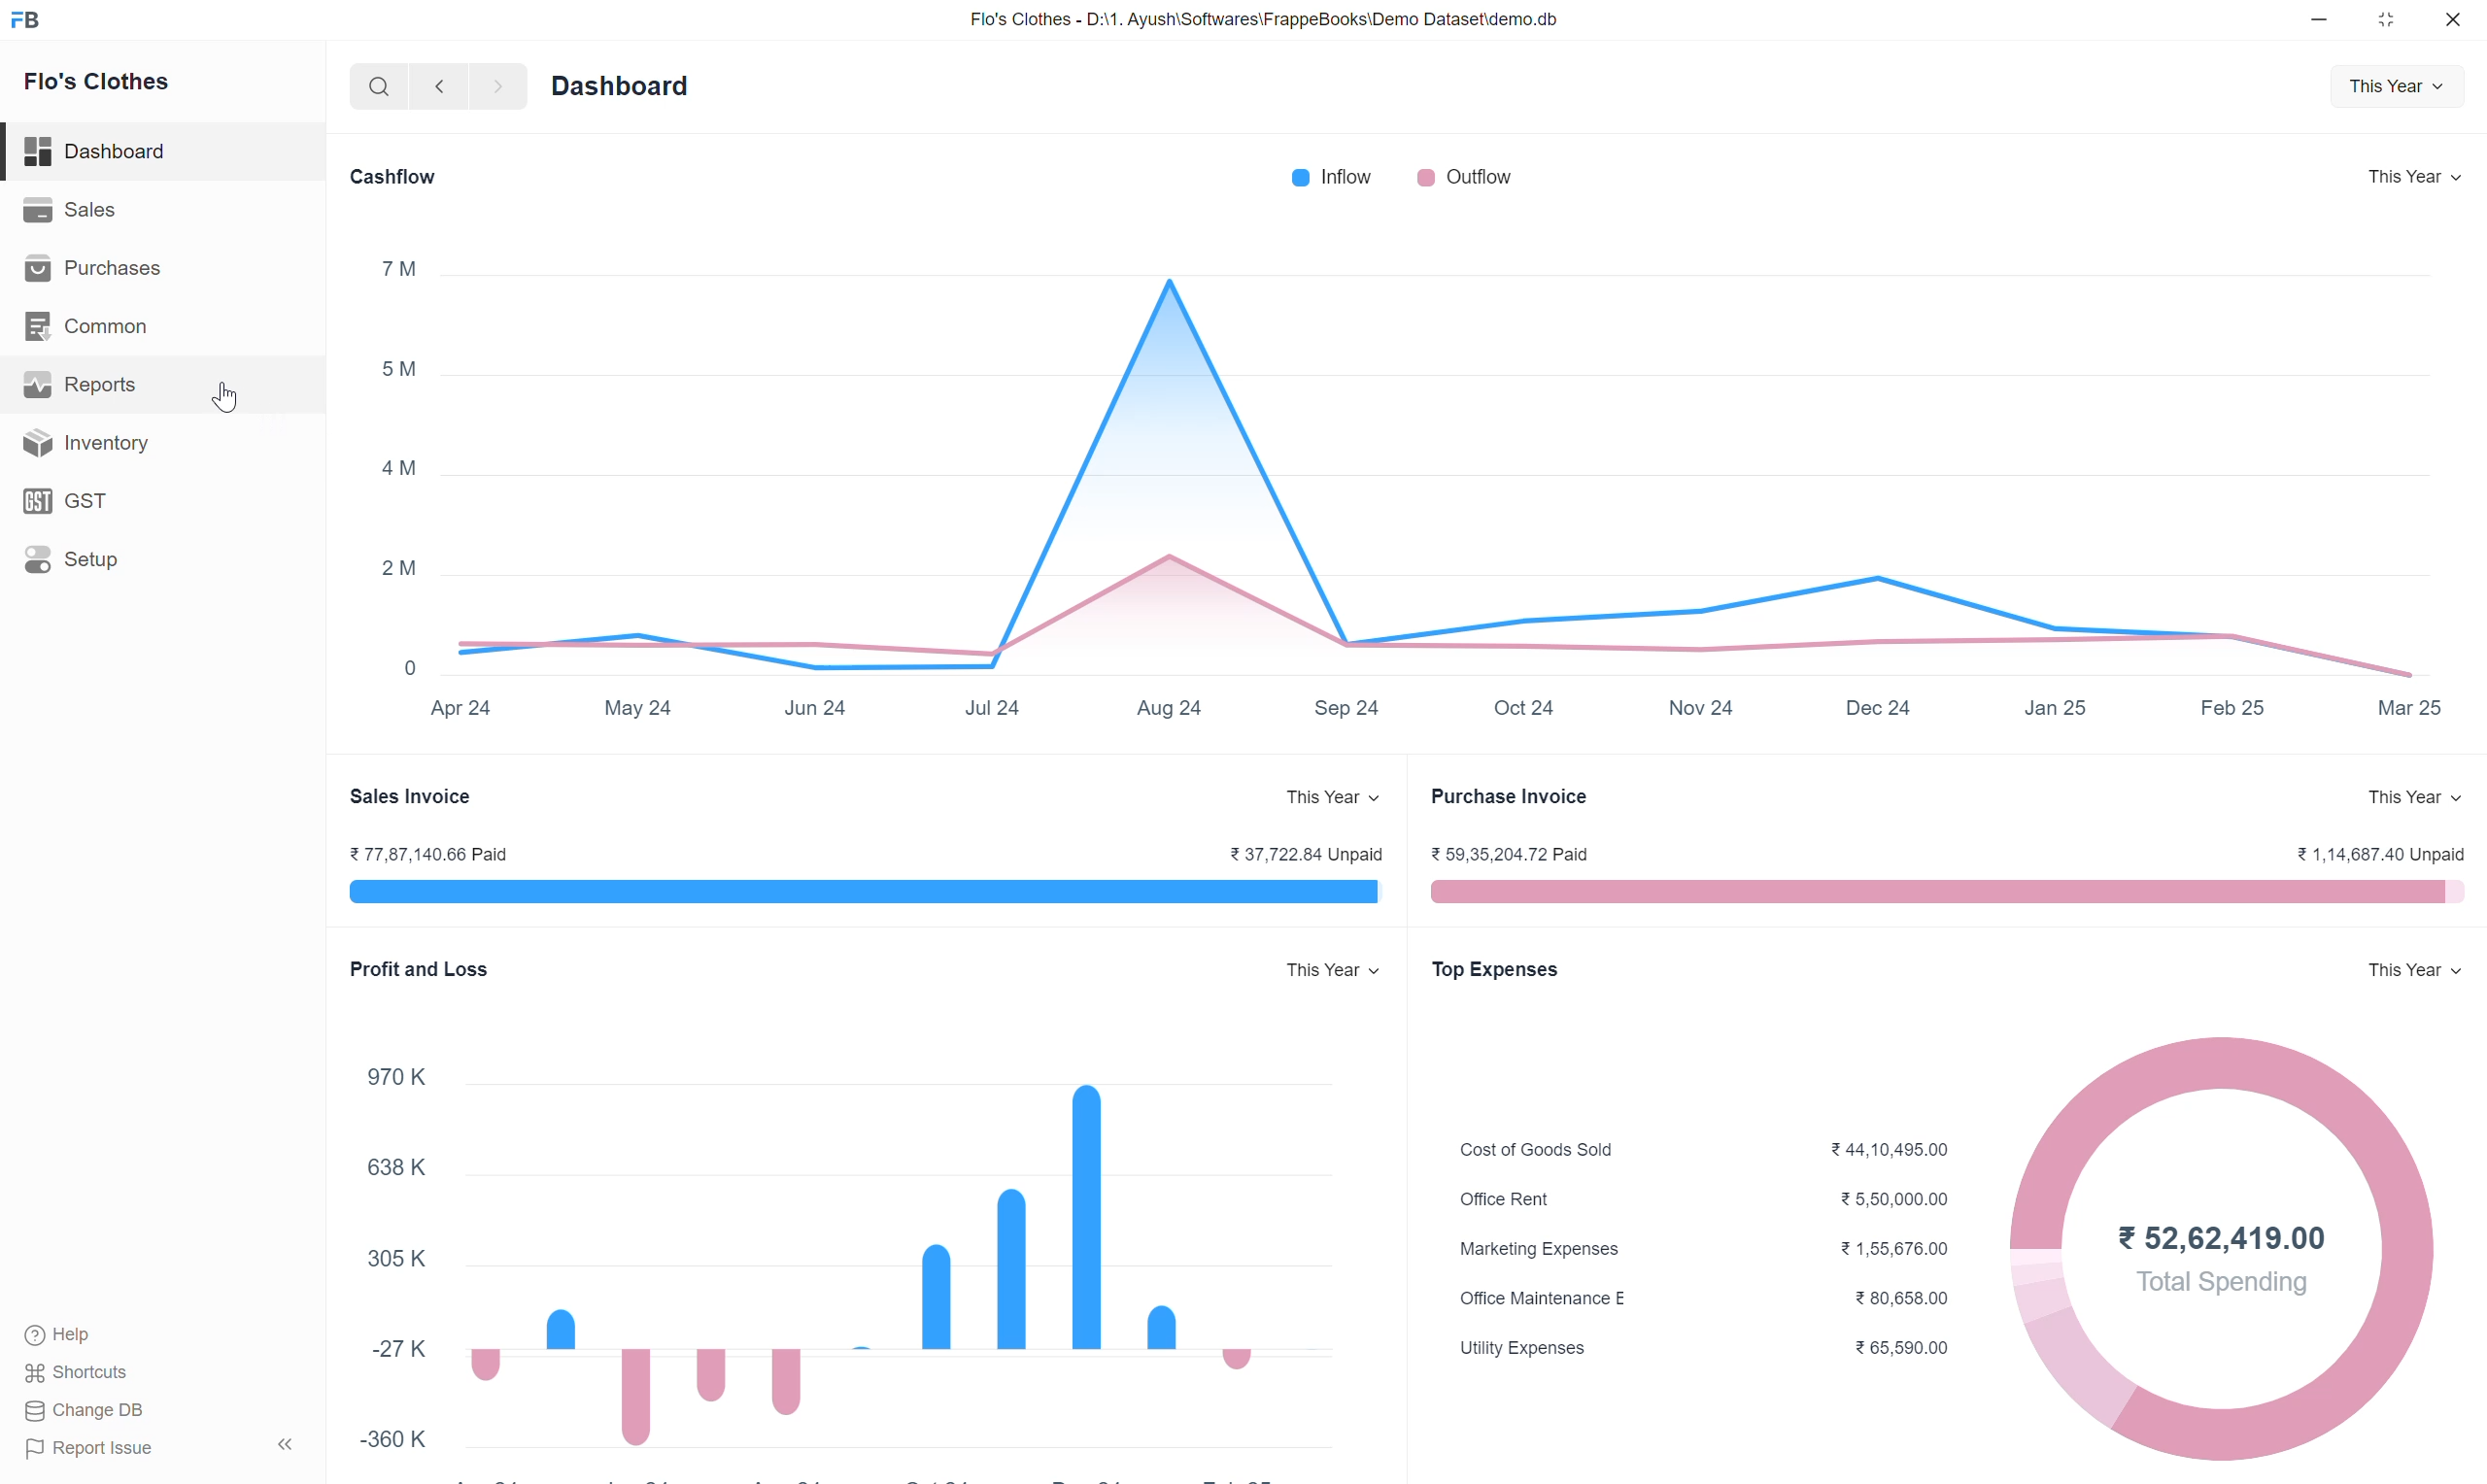 This screenshot has width=2487, height=1484. What do you see at coordinates (81, 1414) in the screenshot?
I see ` Change DB` at bounding box center [81, 1414].